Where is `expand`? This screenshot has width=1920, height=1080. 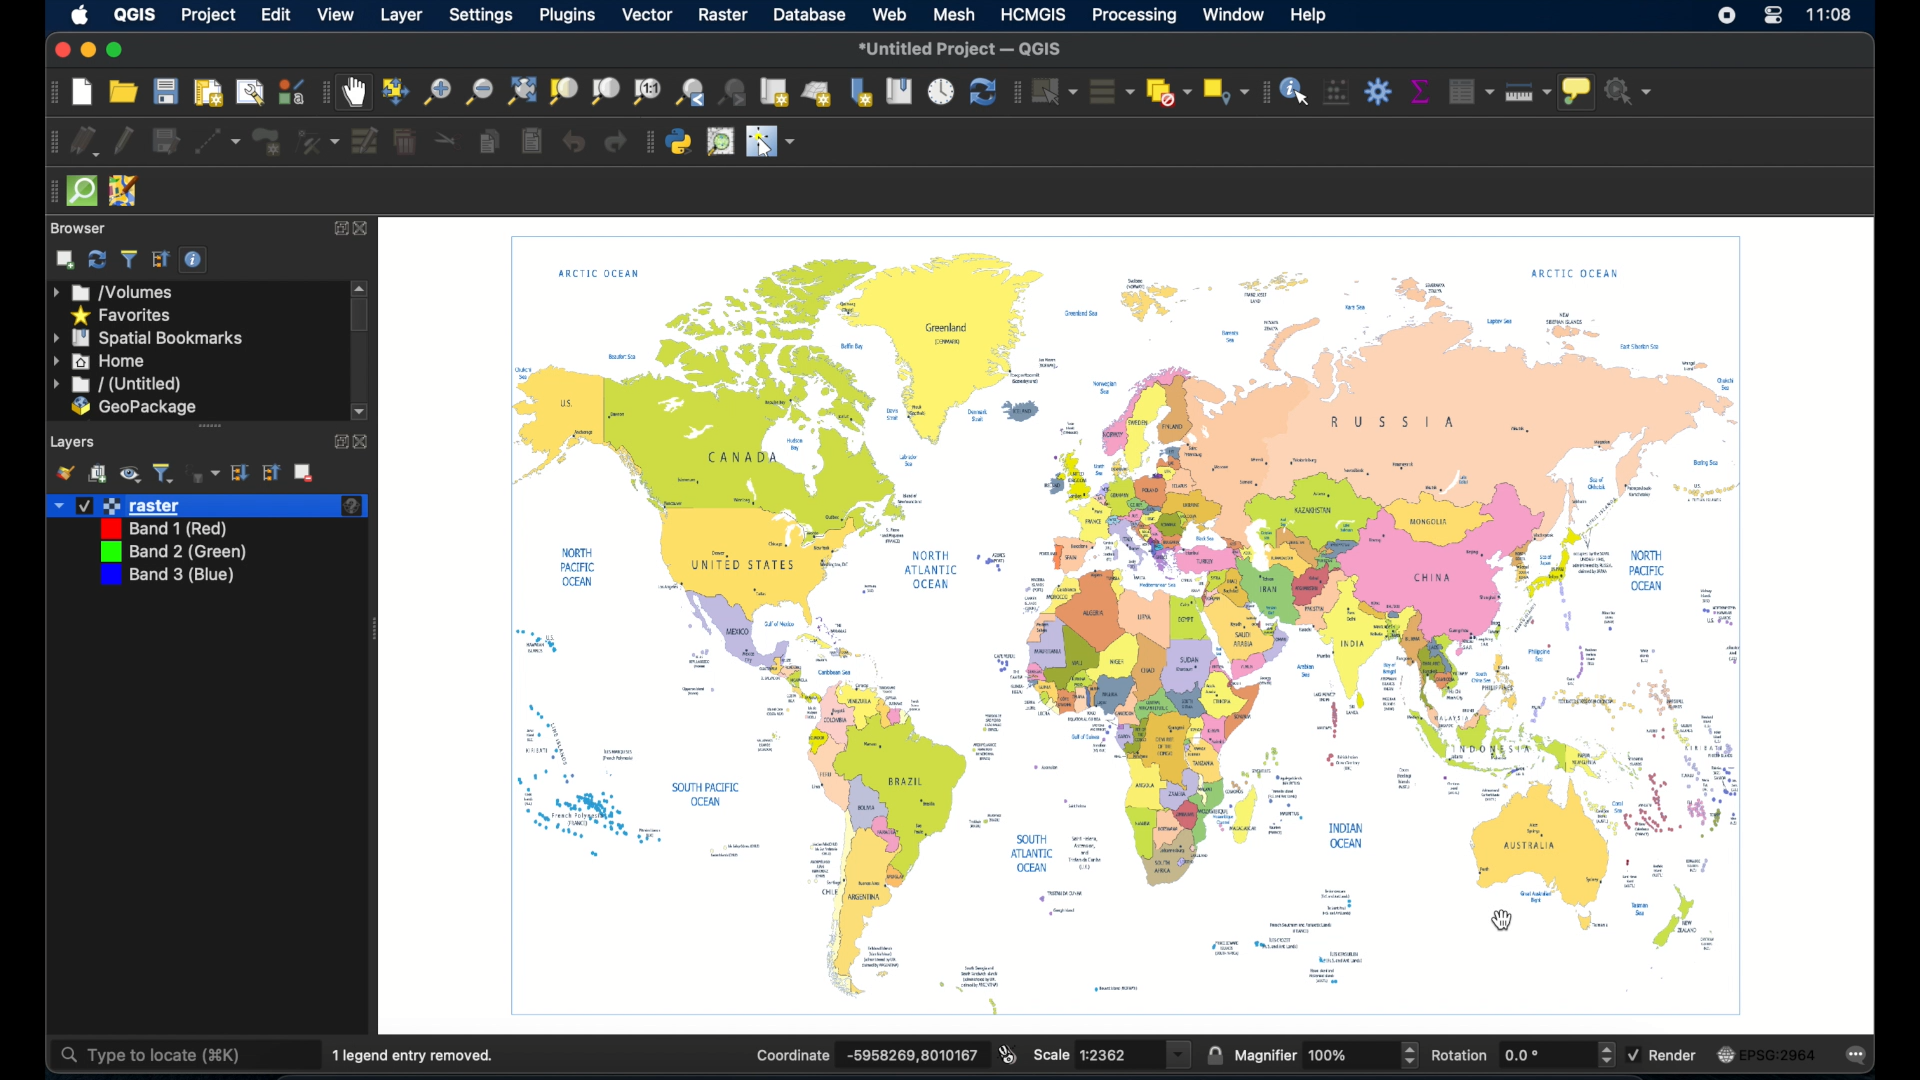
expand is located at coordinates (340, 228).